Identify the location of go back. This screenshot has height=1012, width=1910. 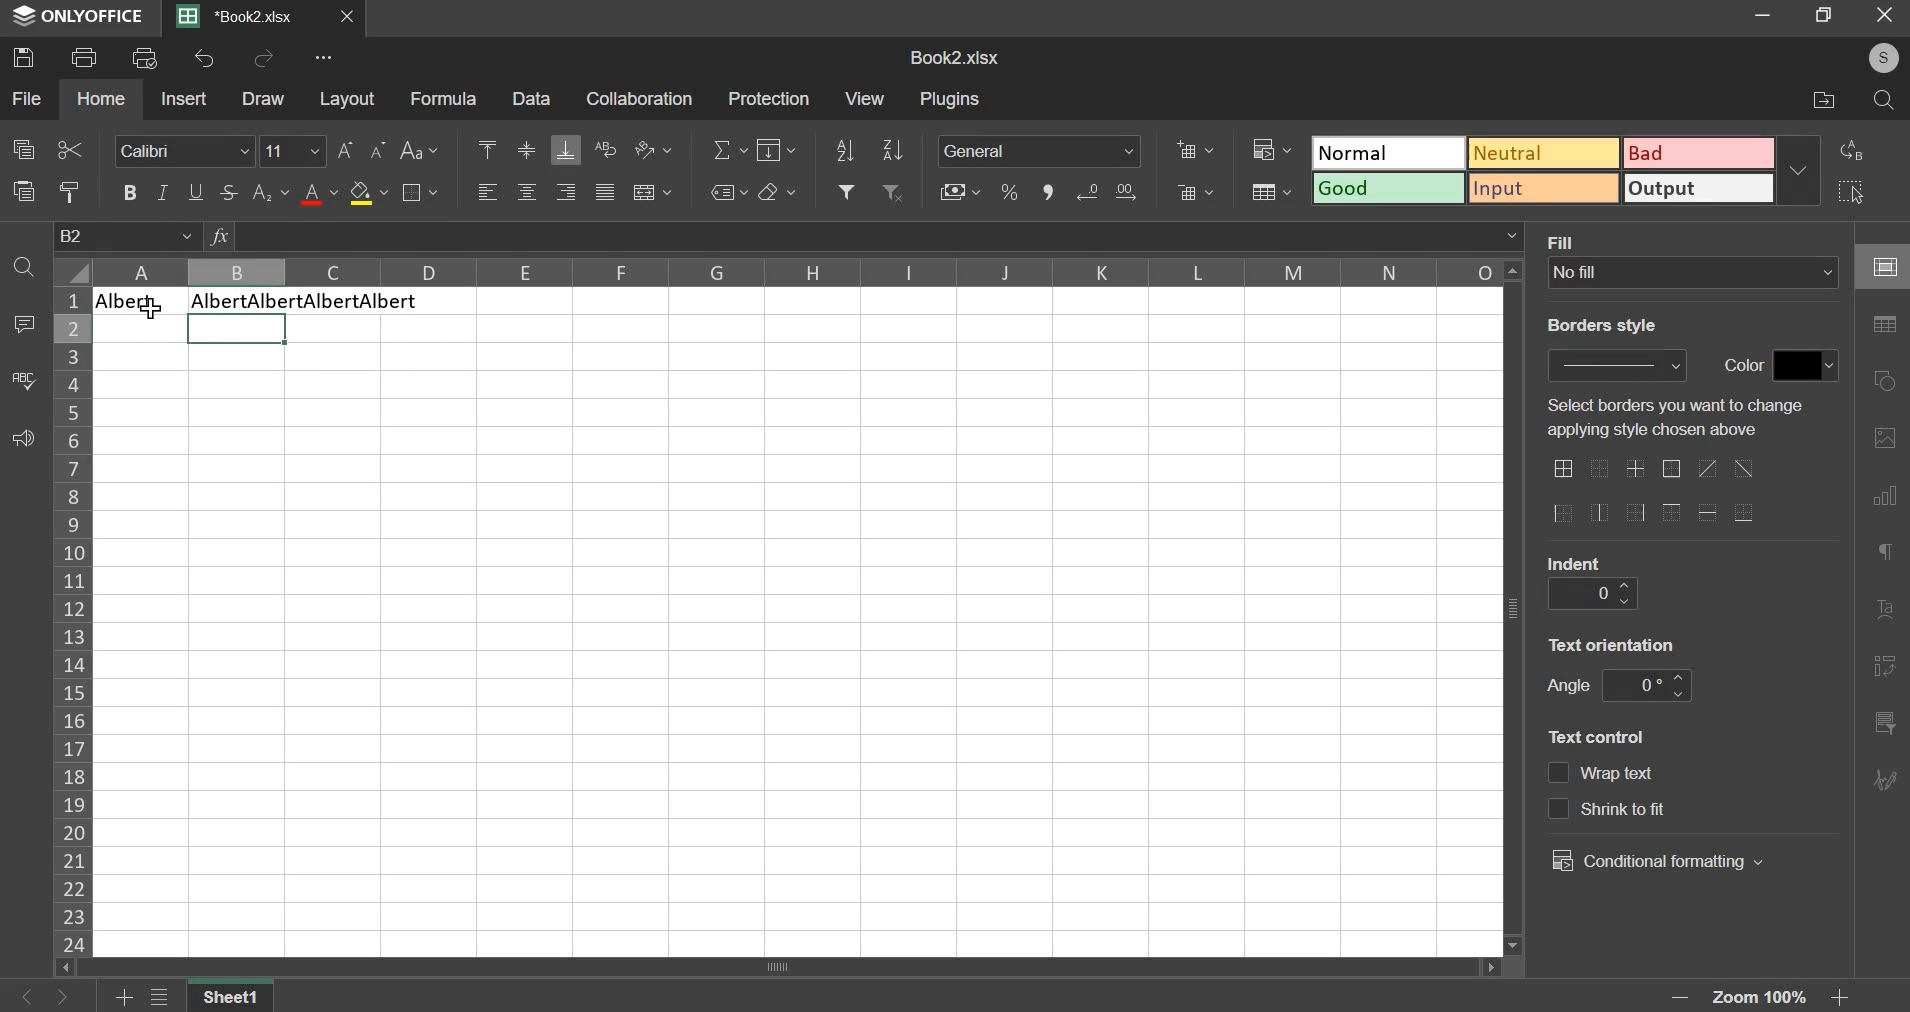
(23, 997).